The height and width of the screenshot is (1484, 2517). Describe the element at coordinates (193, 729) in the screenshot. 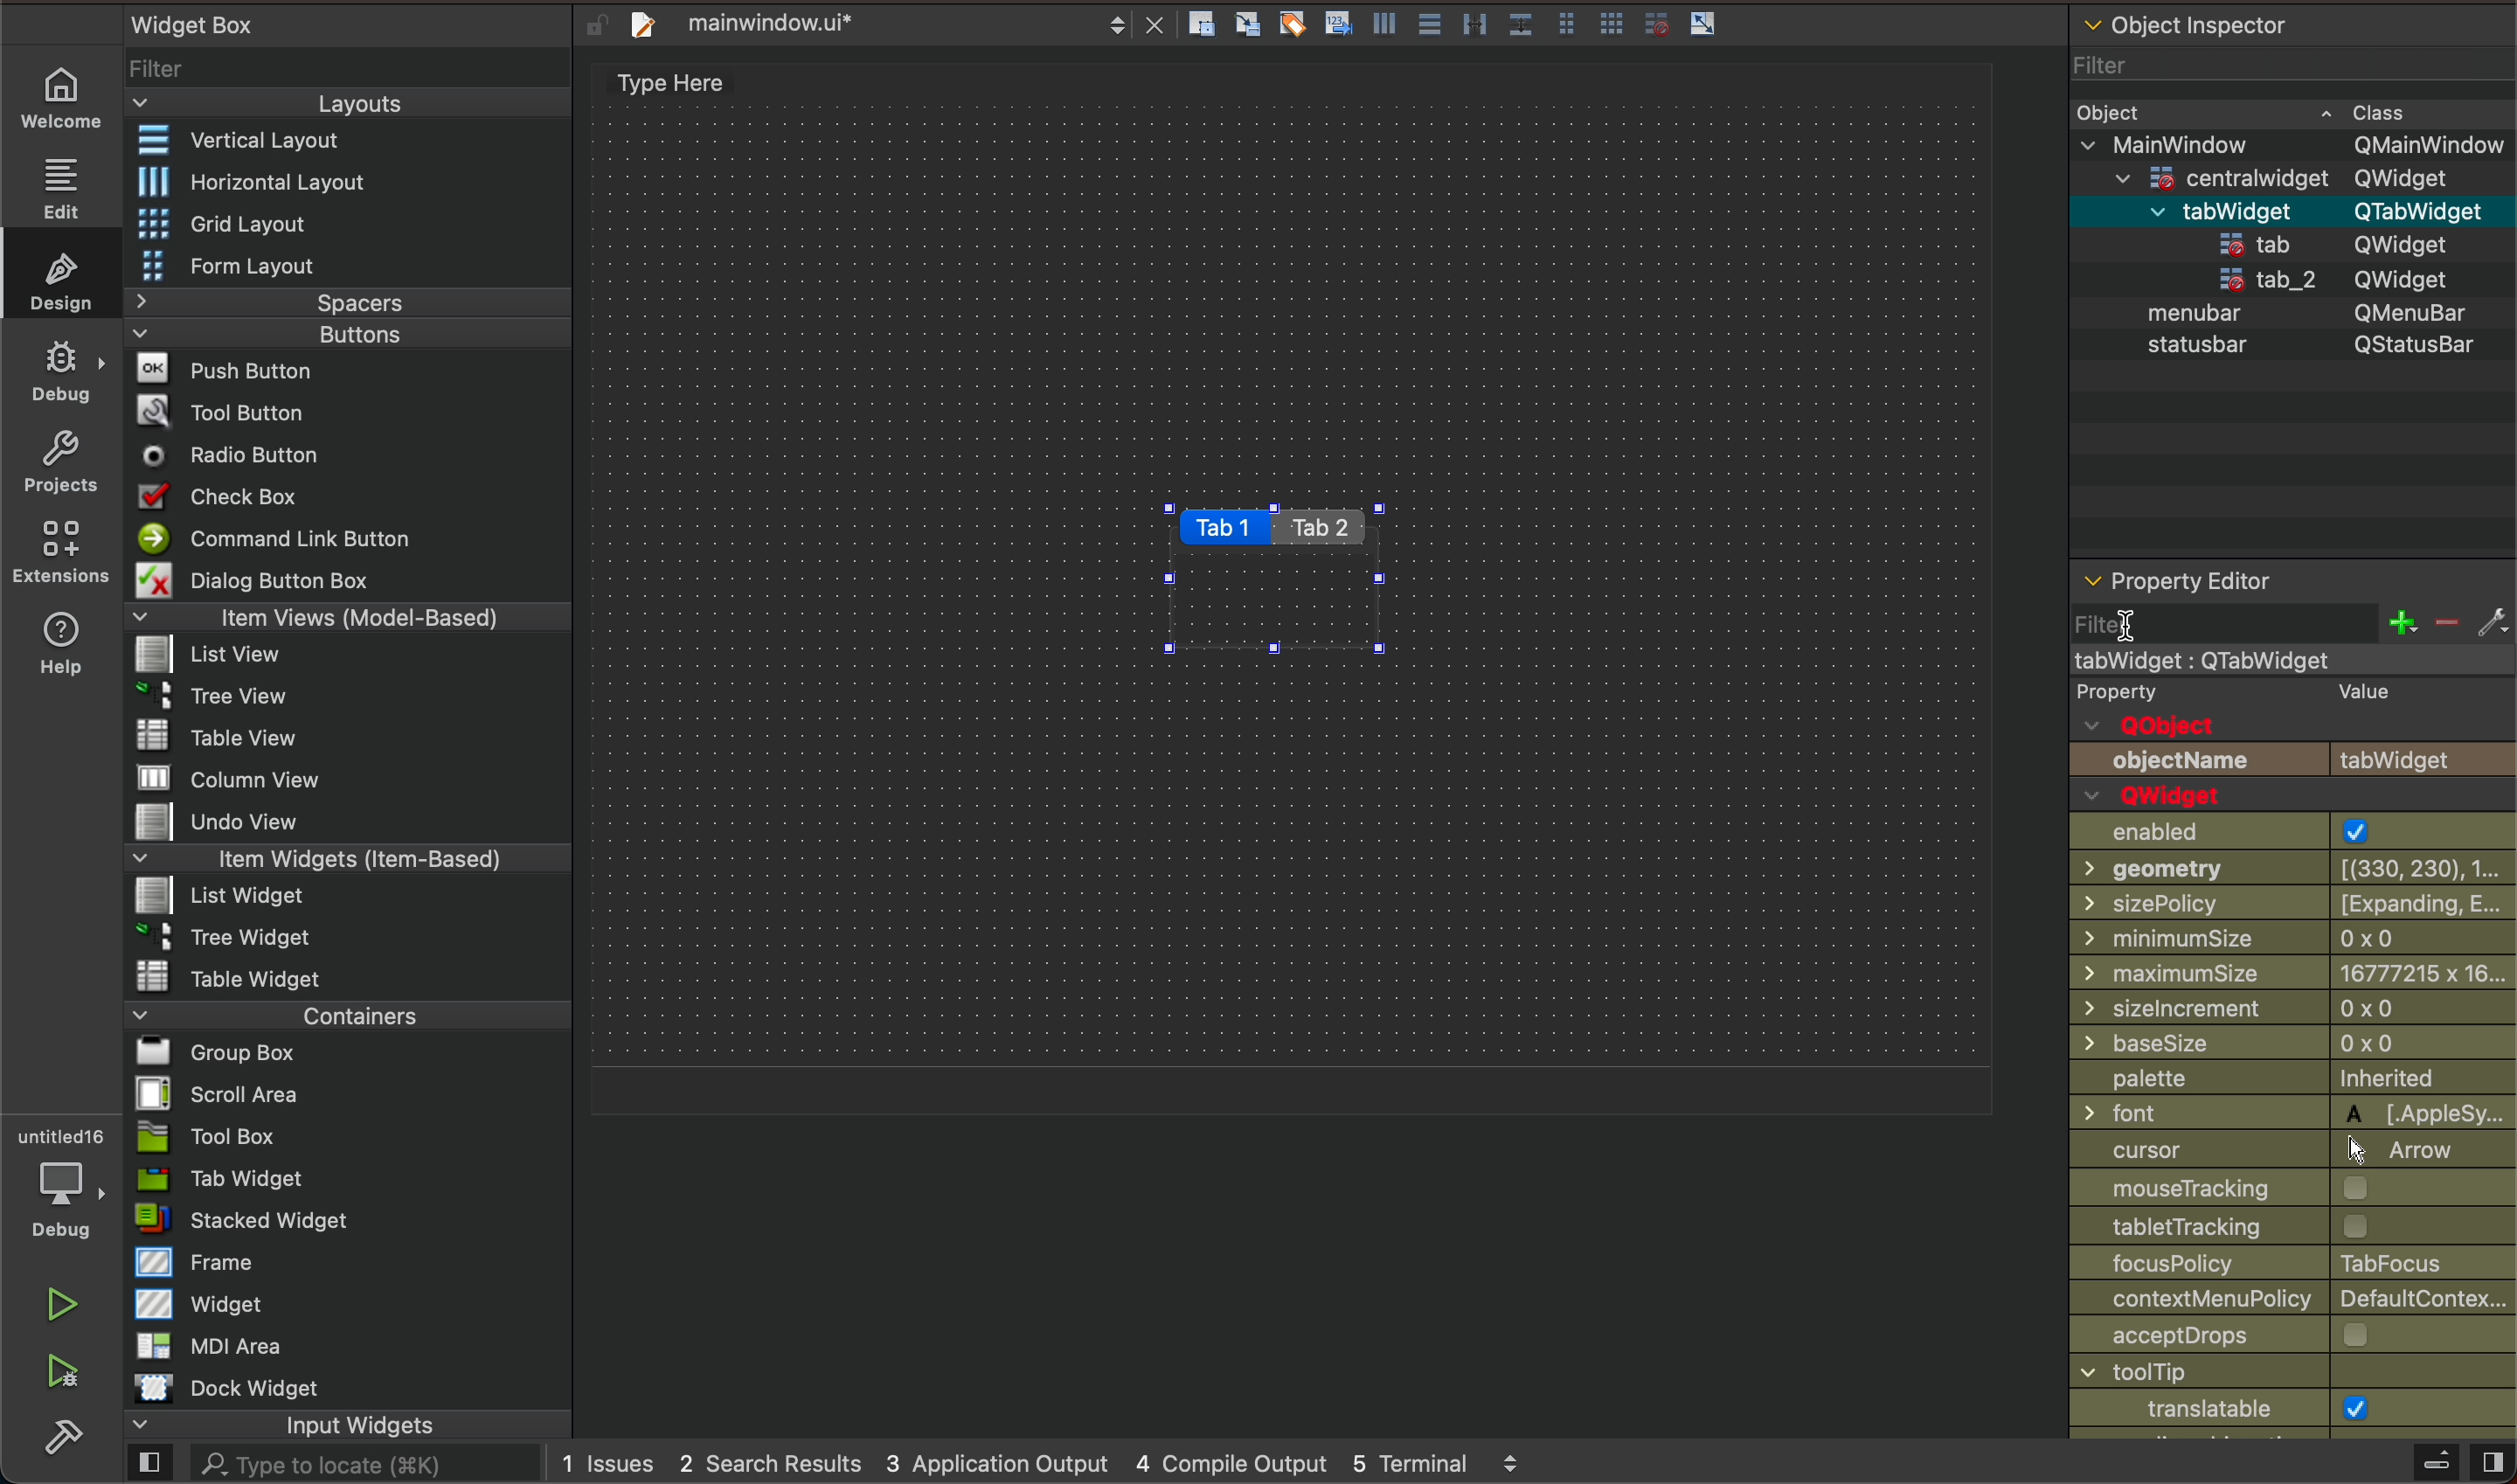

I see `Table View` at that location.